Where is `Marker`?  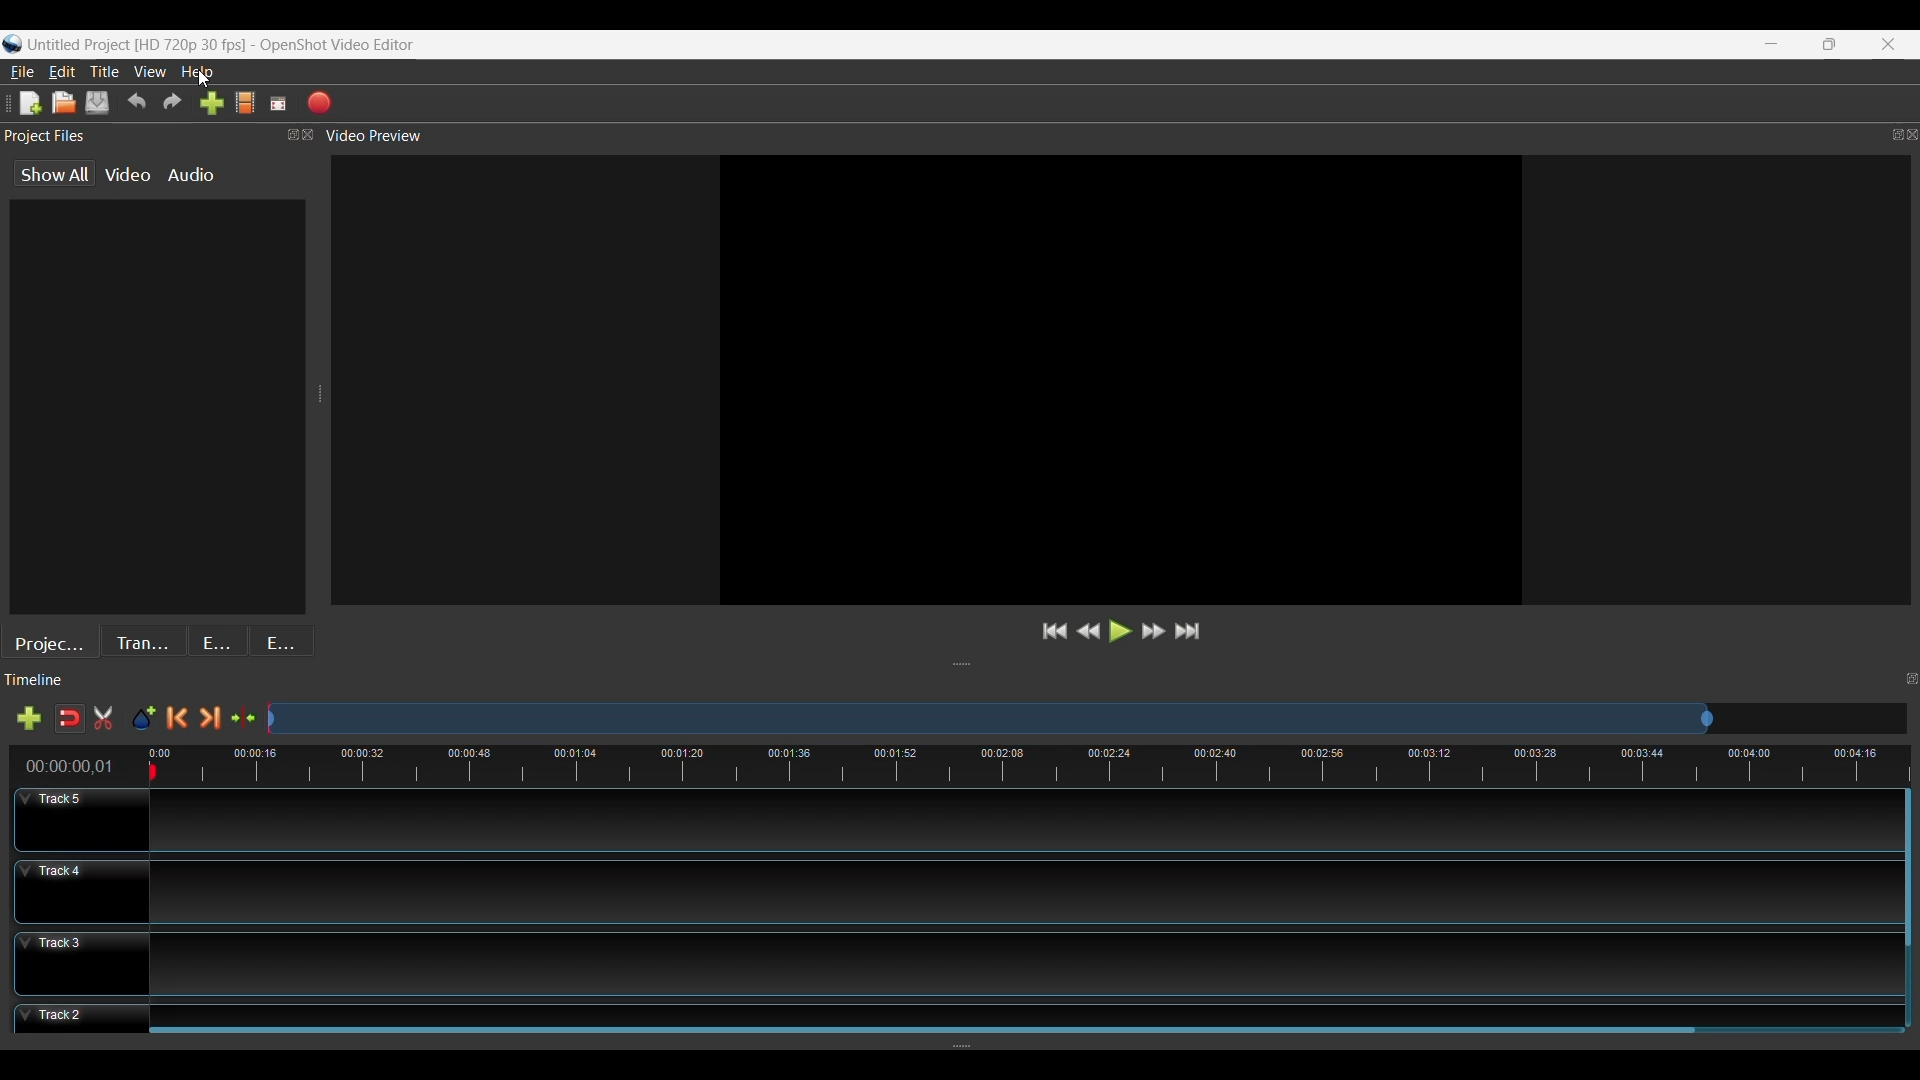
Marker is located at coordinates (143, 719).